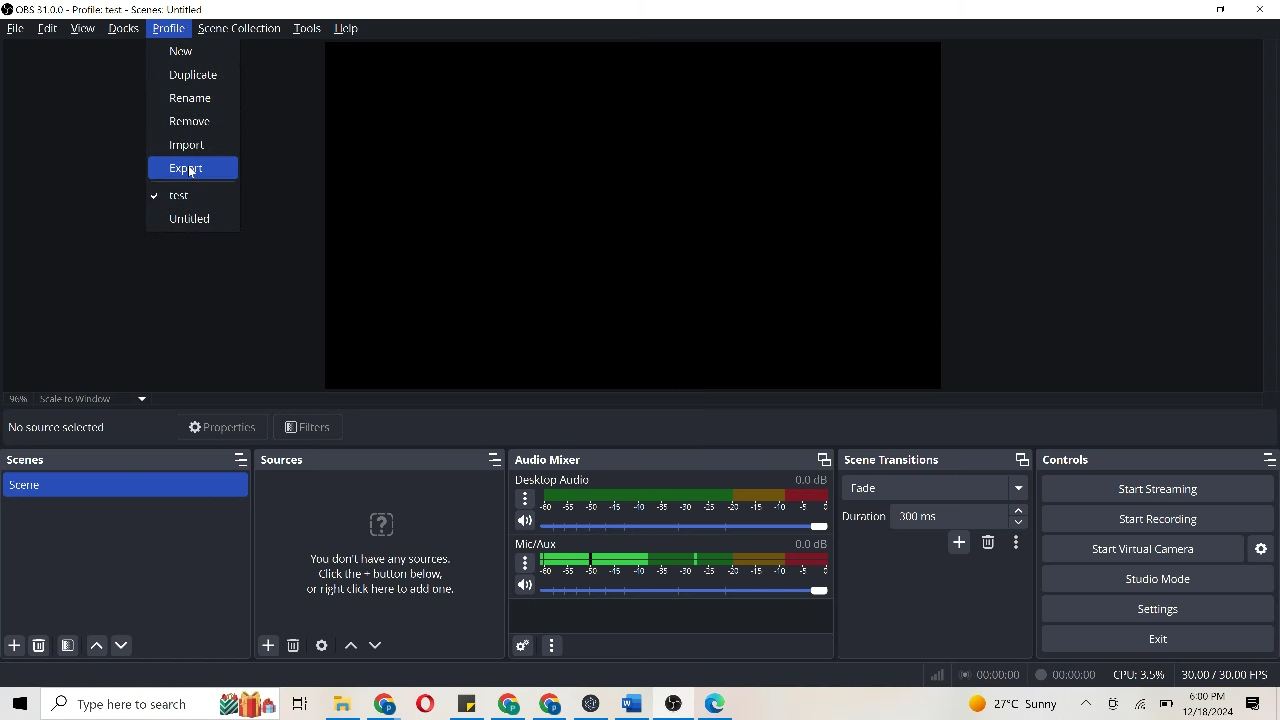 This screenshot has width=1280, height=720. What do you see at coordinates (1156, 552) in the screenshot?
I see `start virtual camera` at bounding box center [1156, 552].